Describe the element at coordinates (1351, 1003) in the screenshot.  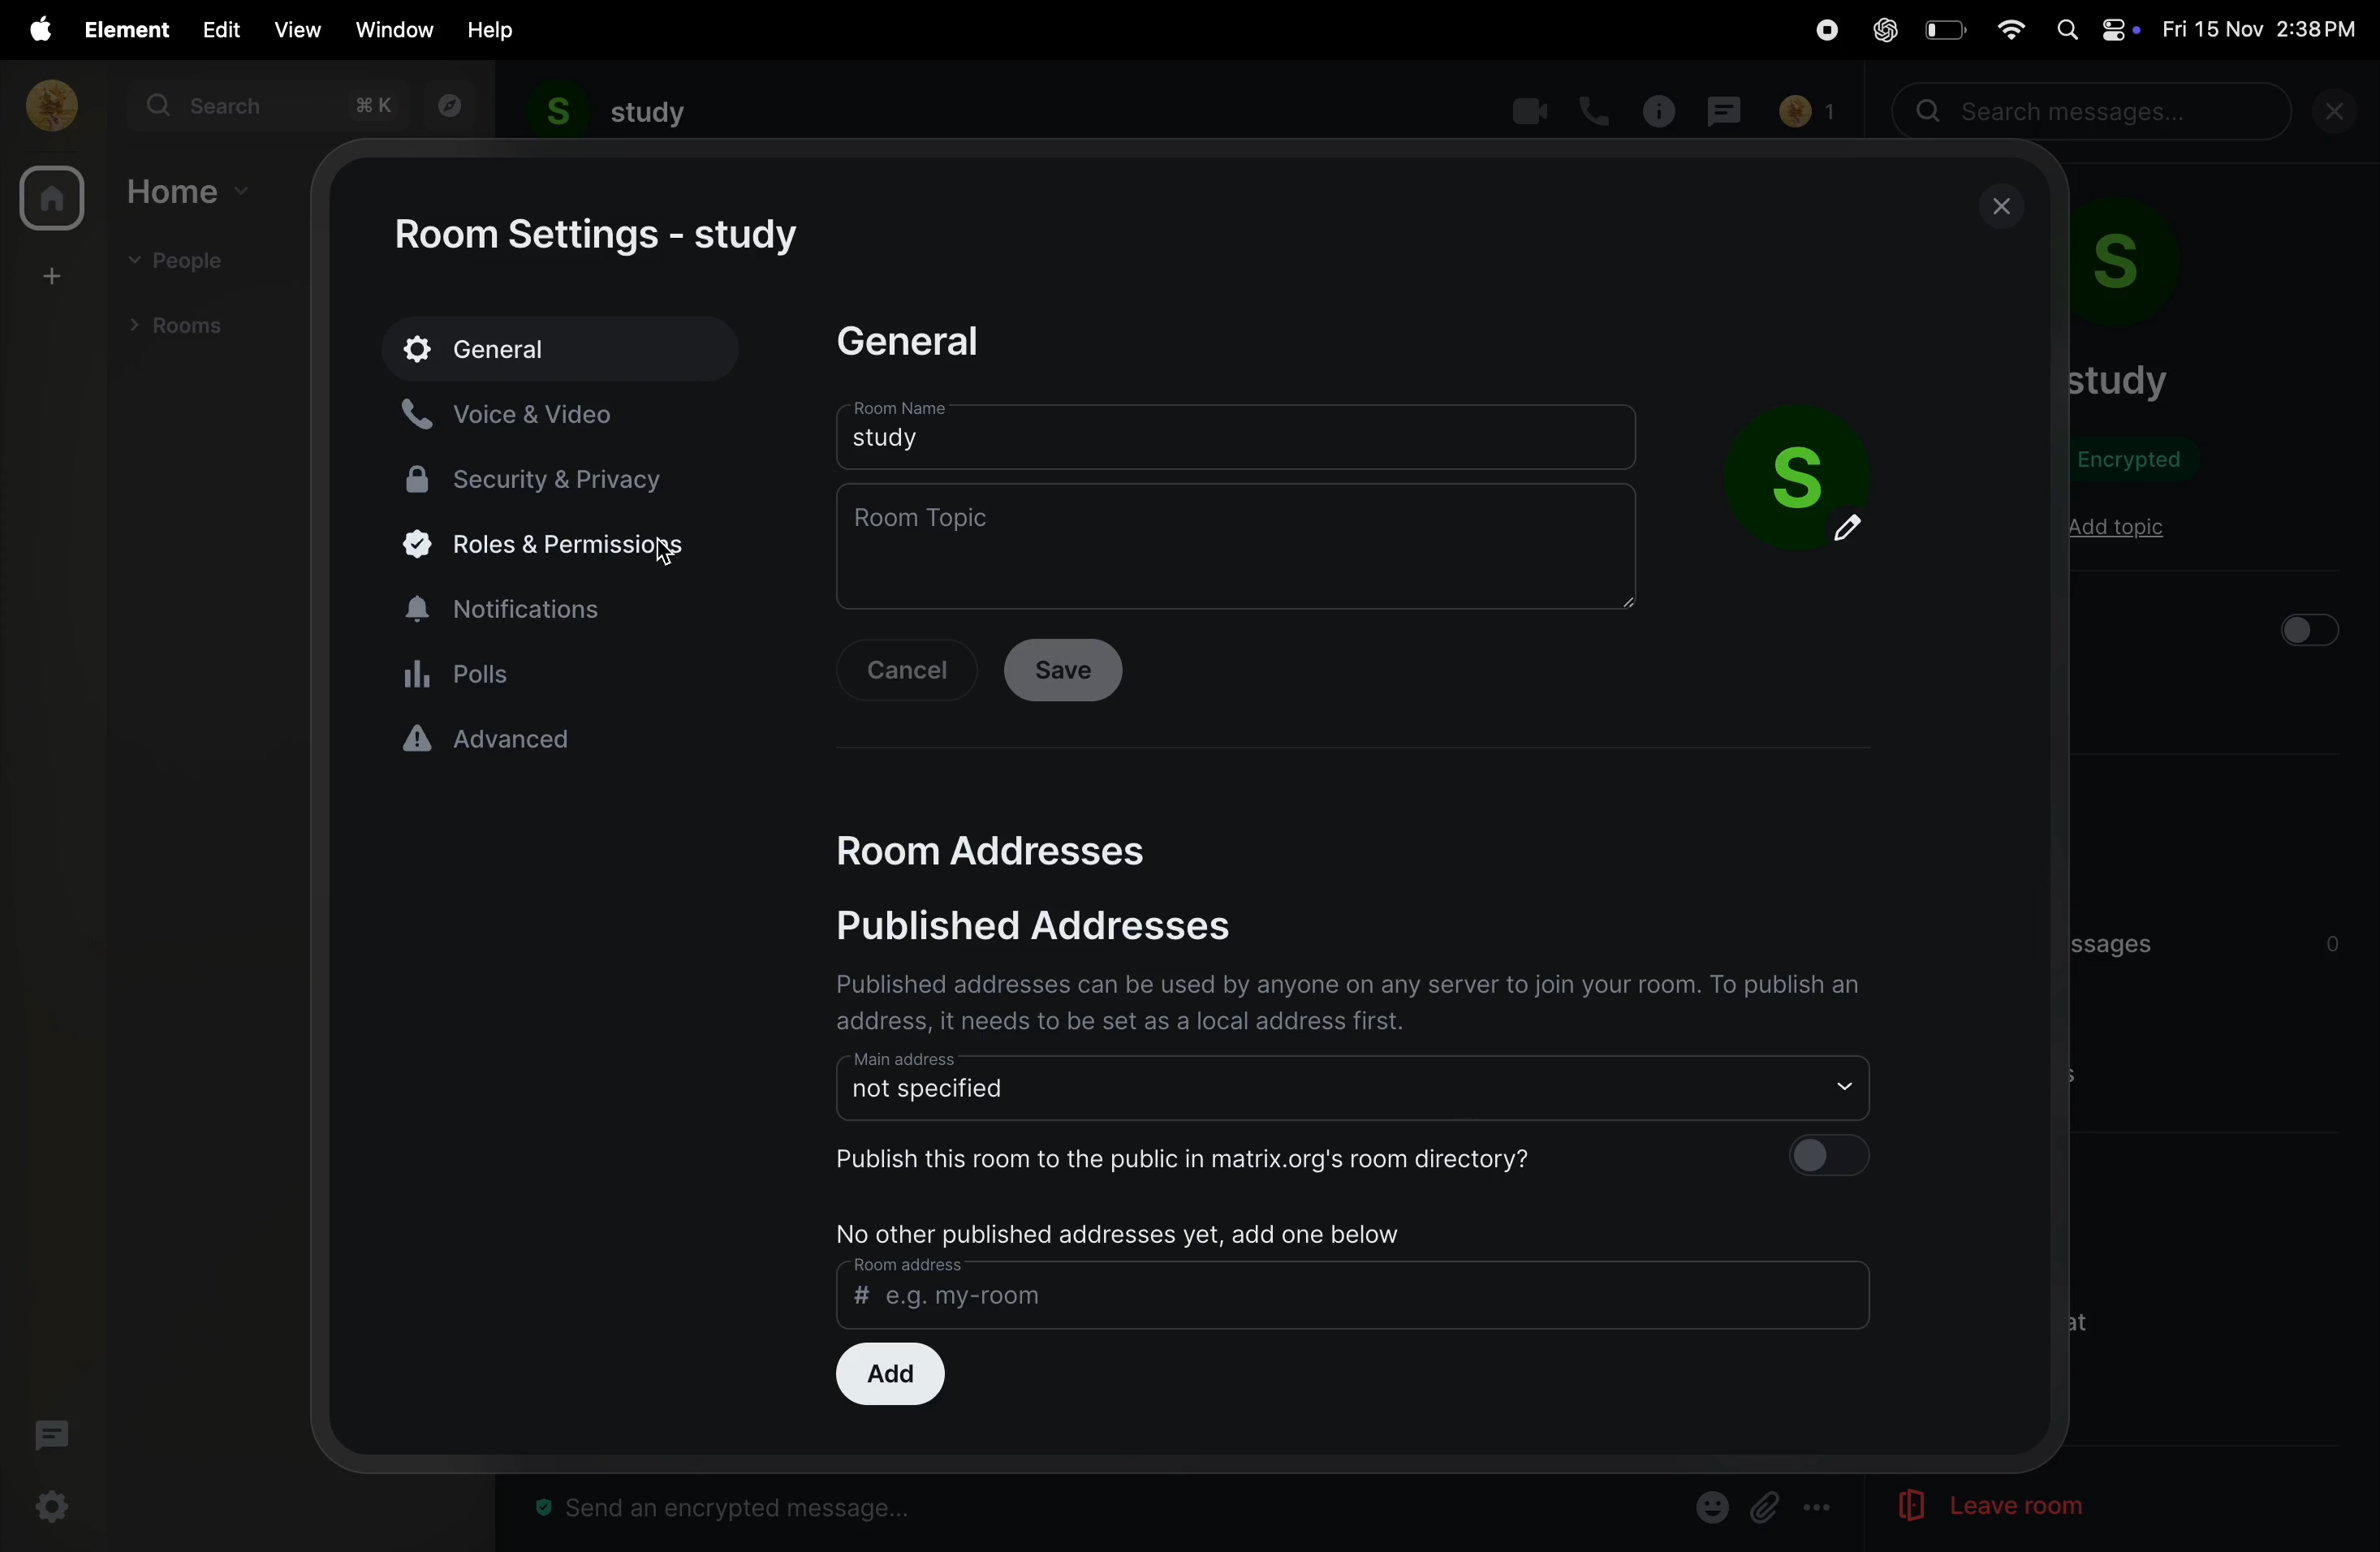
I see `Published addresses can be used by anyone on any server to join your room. To publish an
address, it needs to be set as a local address first.` at that location.